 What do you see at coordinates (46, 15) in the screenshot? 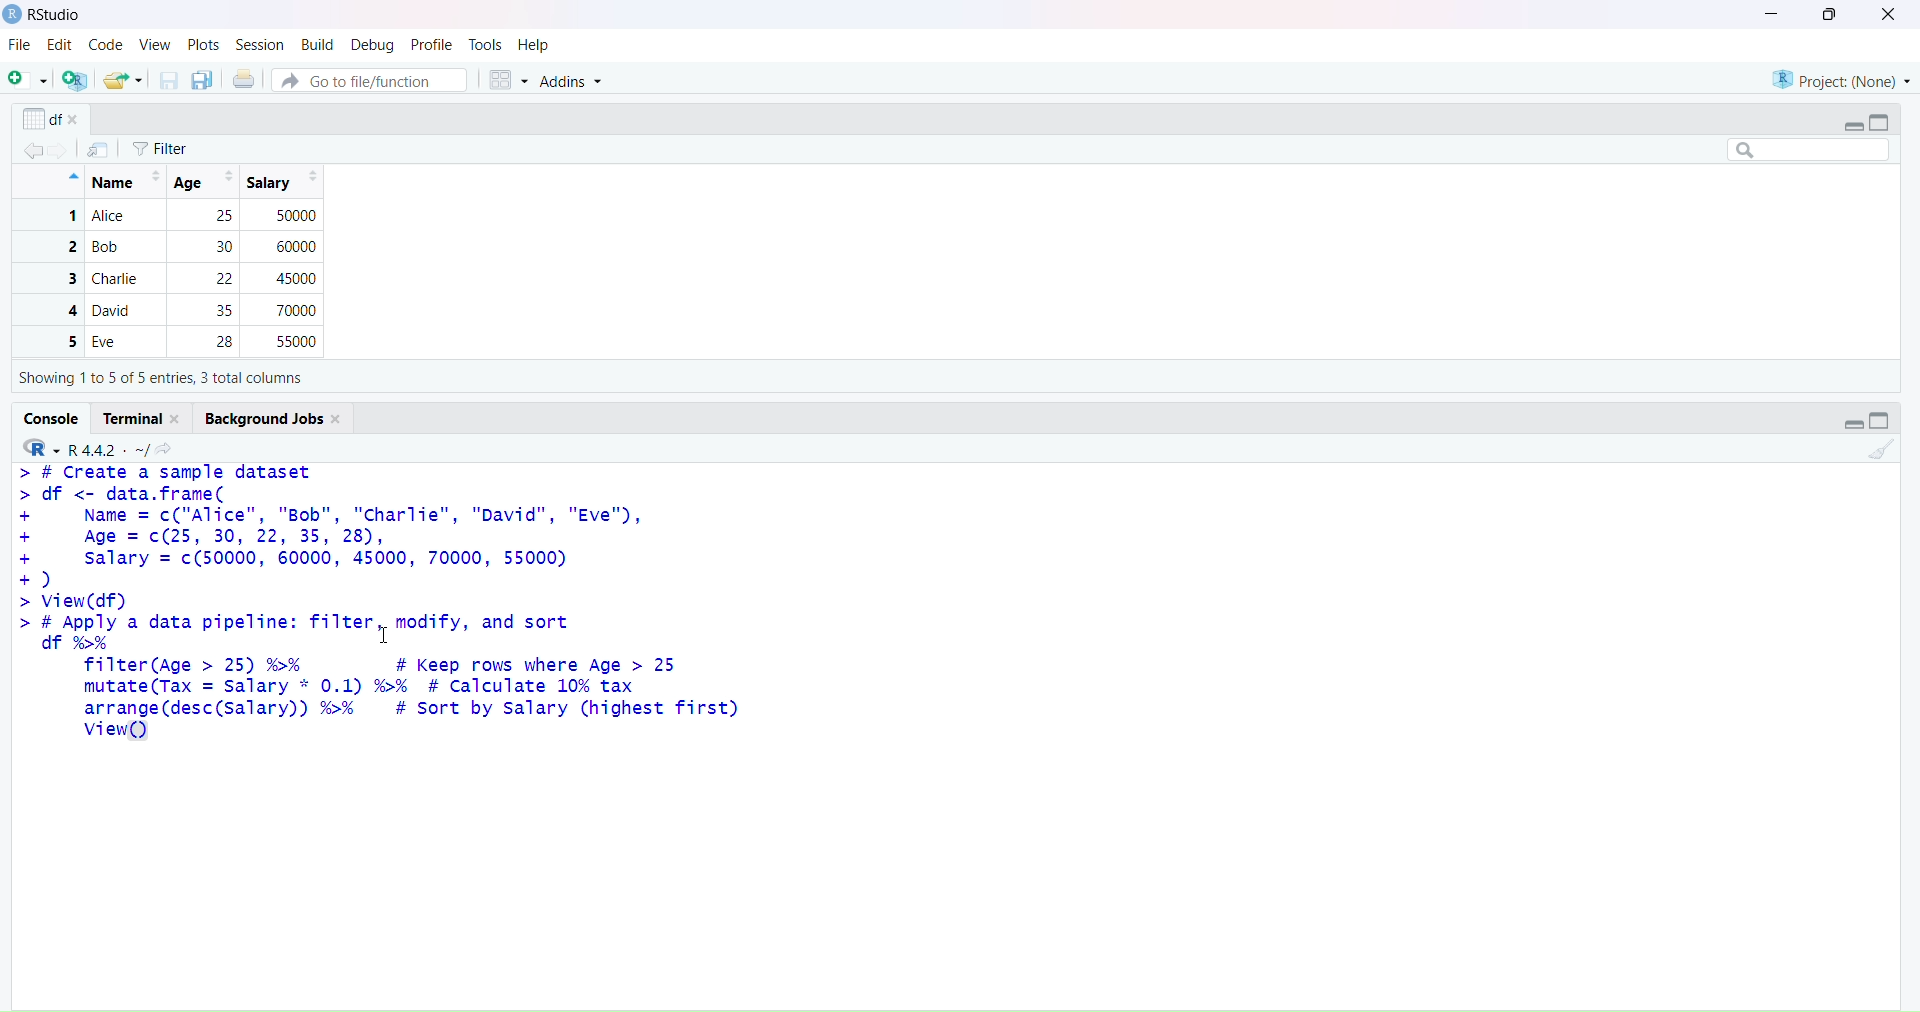
I see `Rstudio` at bounding box center [46, 15].